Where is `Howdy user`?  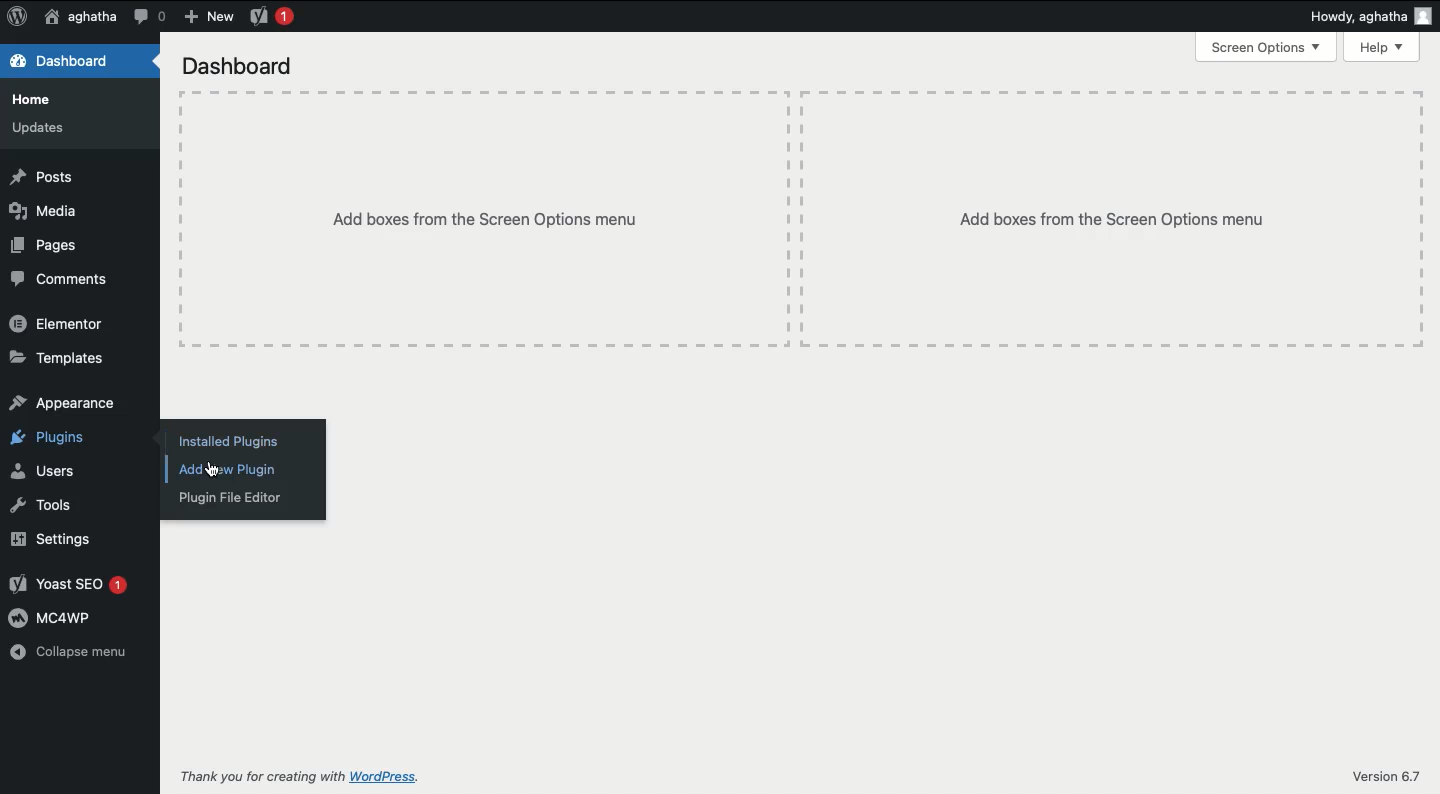 Howdy user is located at coordinates (1370, 16).